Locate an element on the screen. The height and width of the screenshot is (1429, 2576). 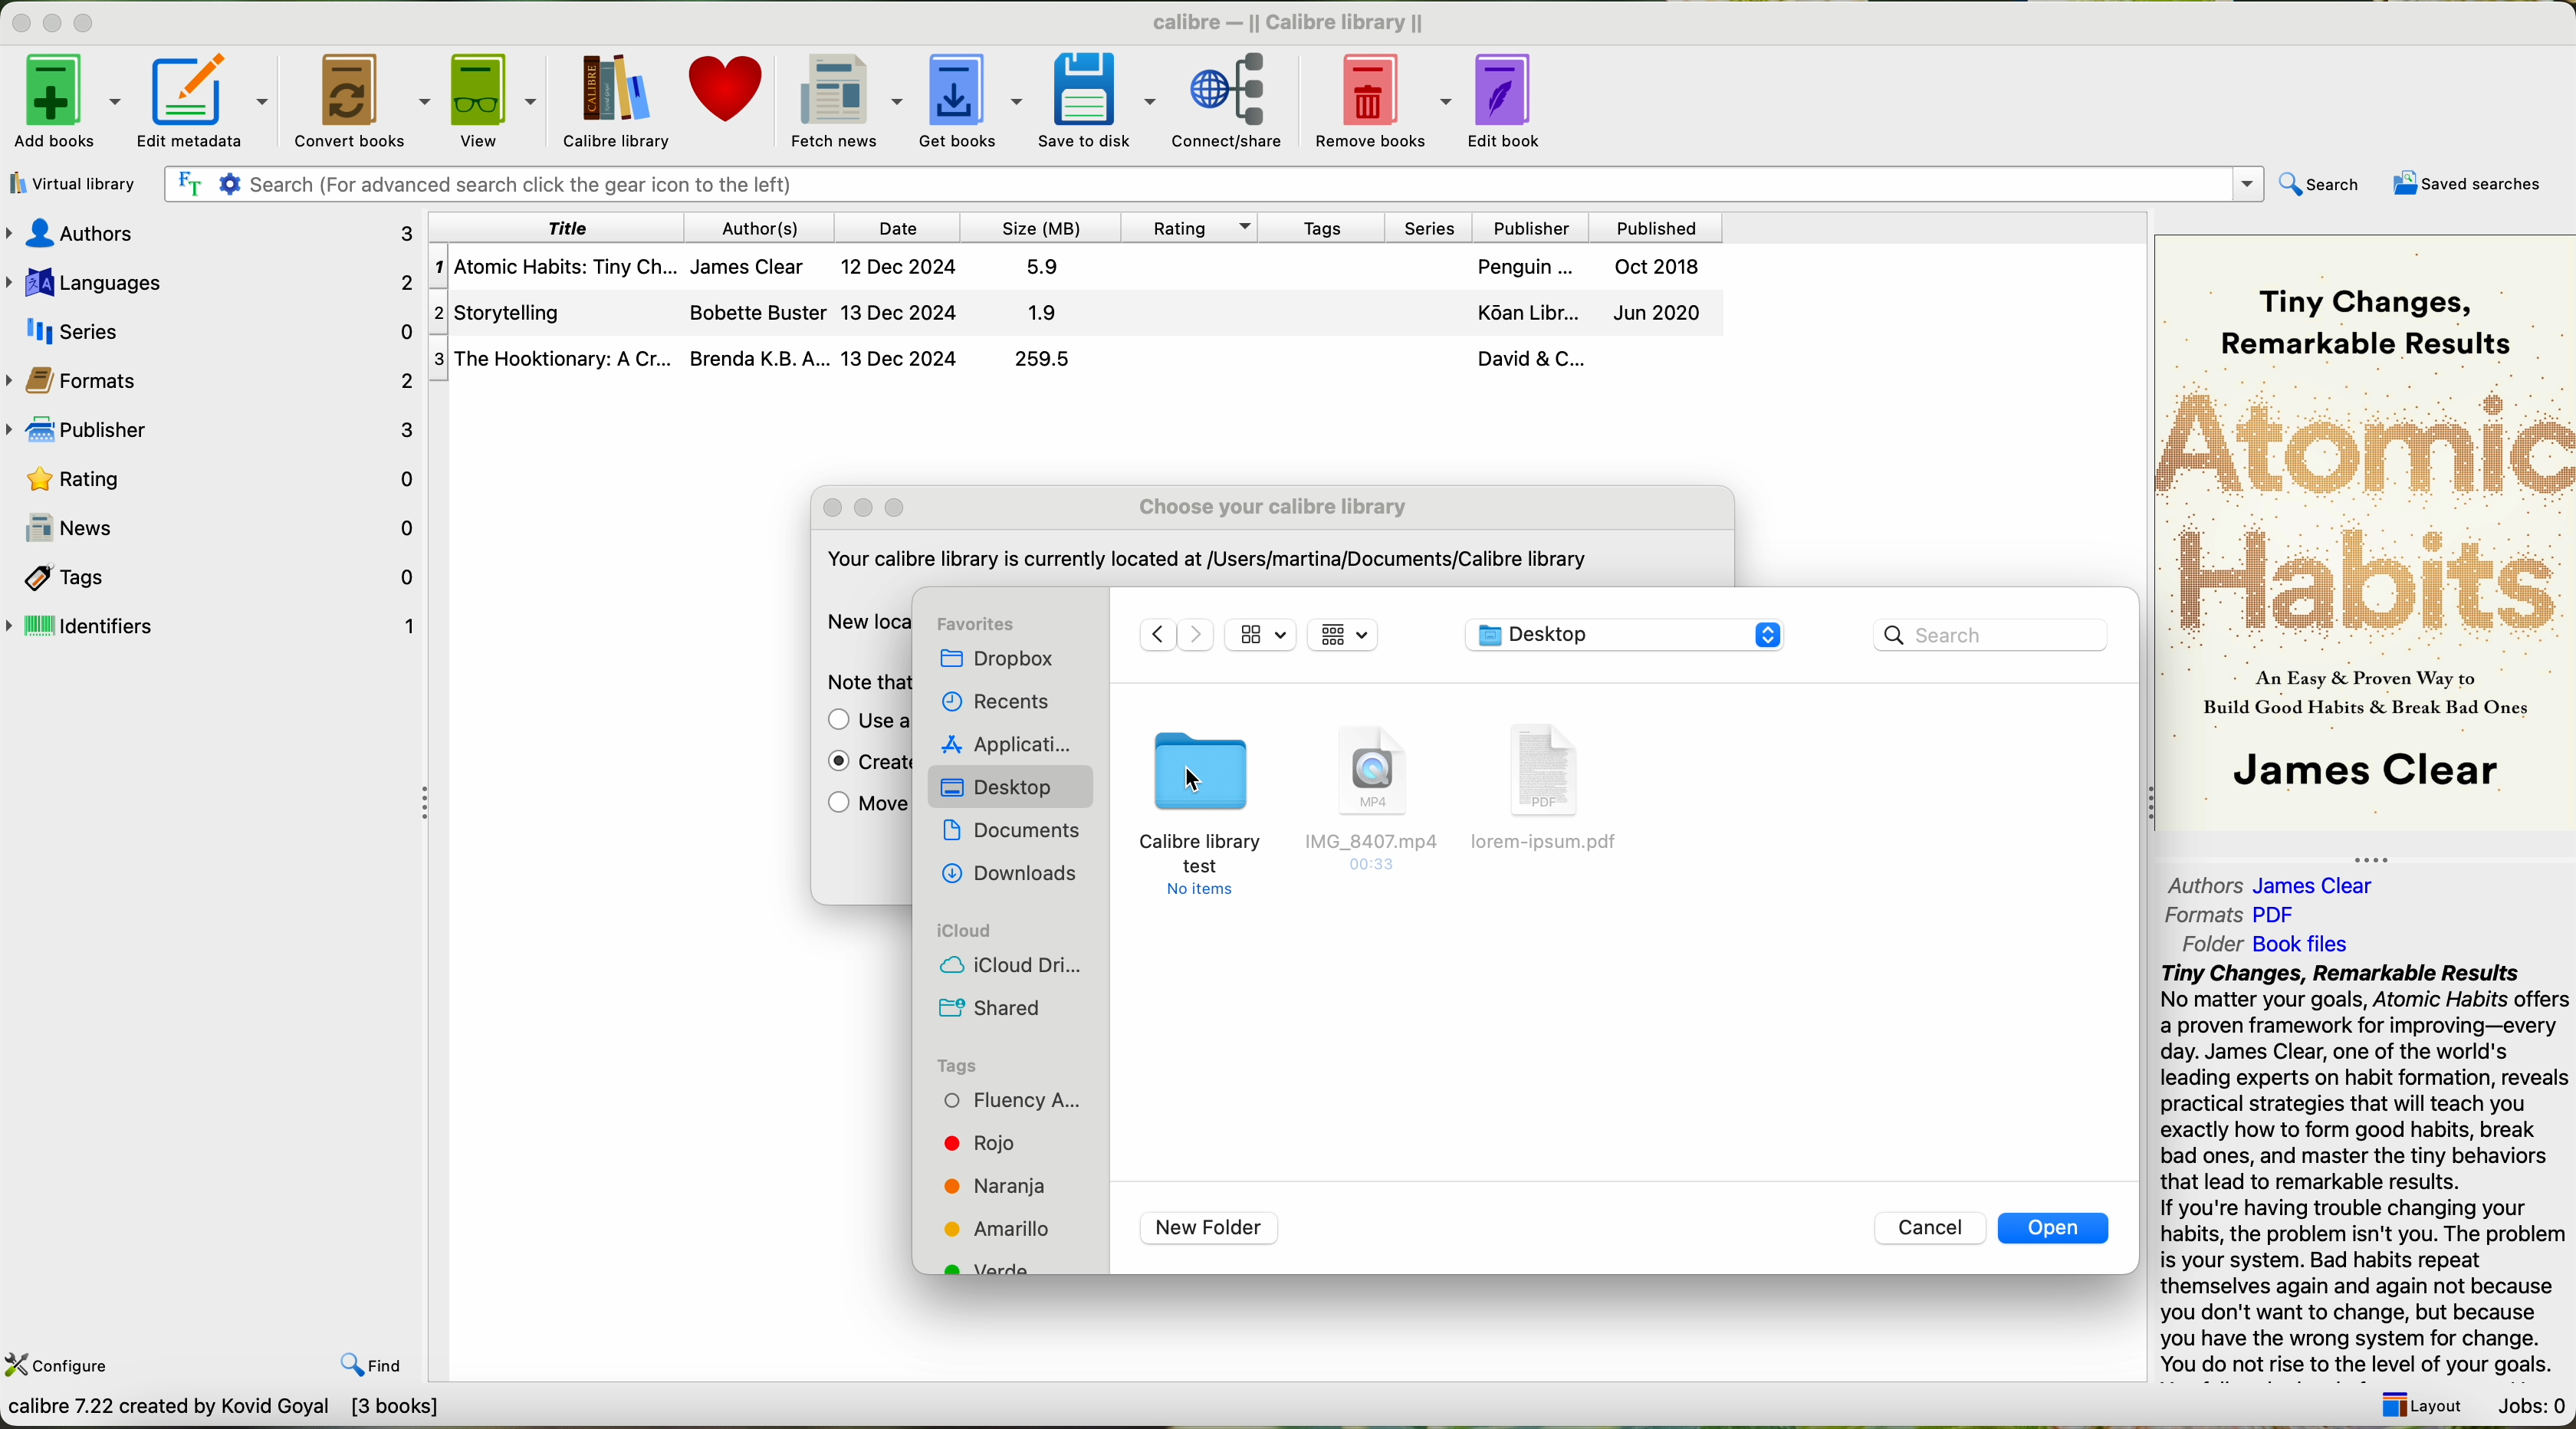
new location is located at coordinates (863, 621).